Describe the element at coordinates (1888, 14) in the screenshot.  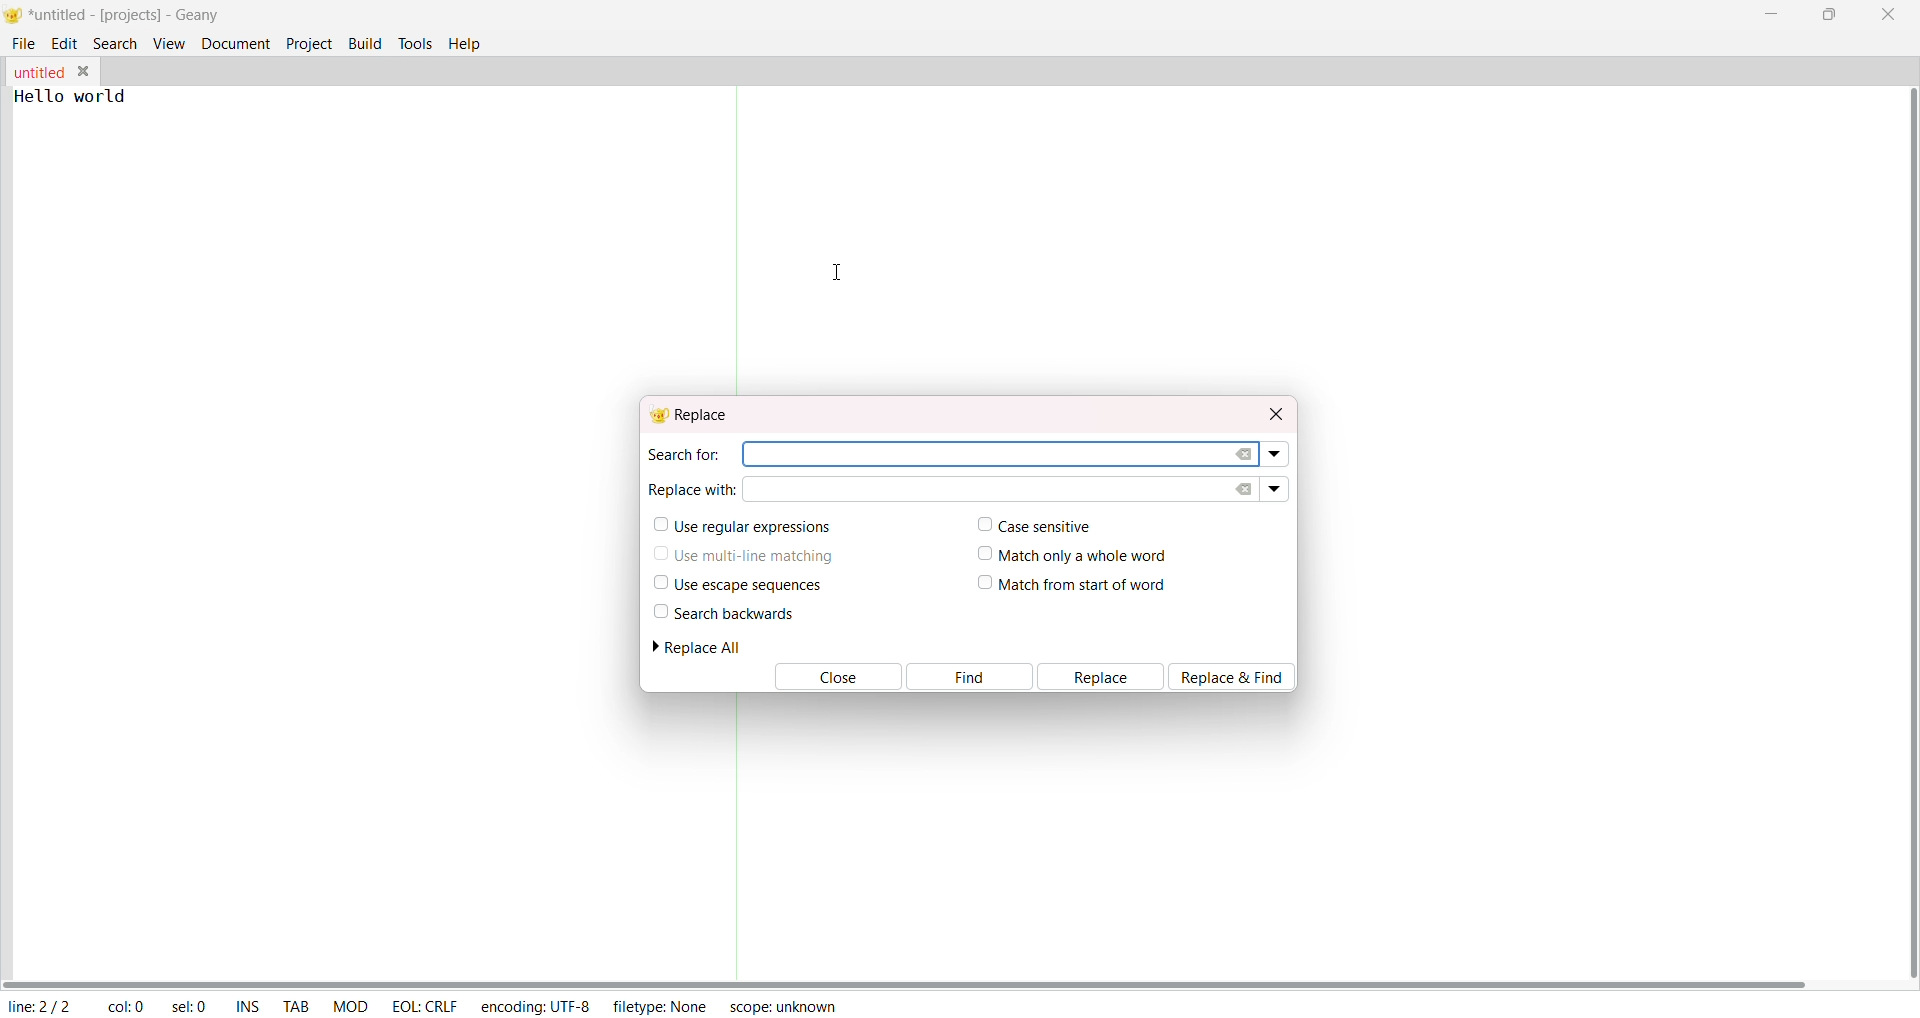
I see `close` at that location.